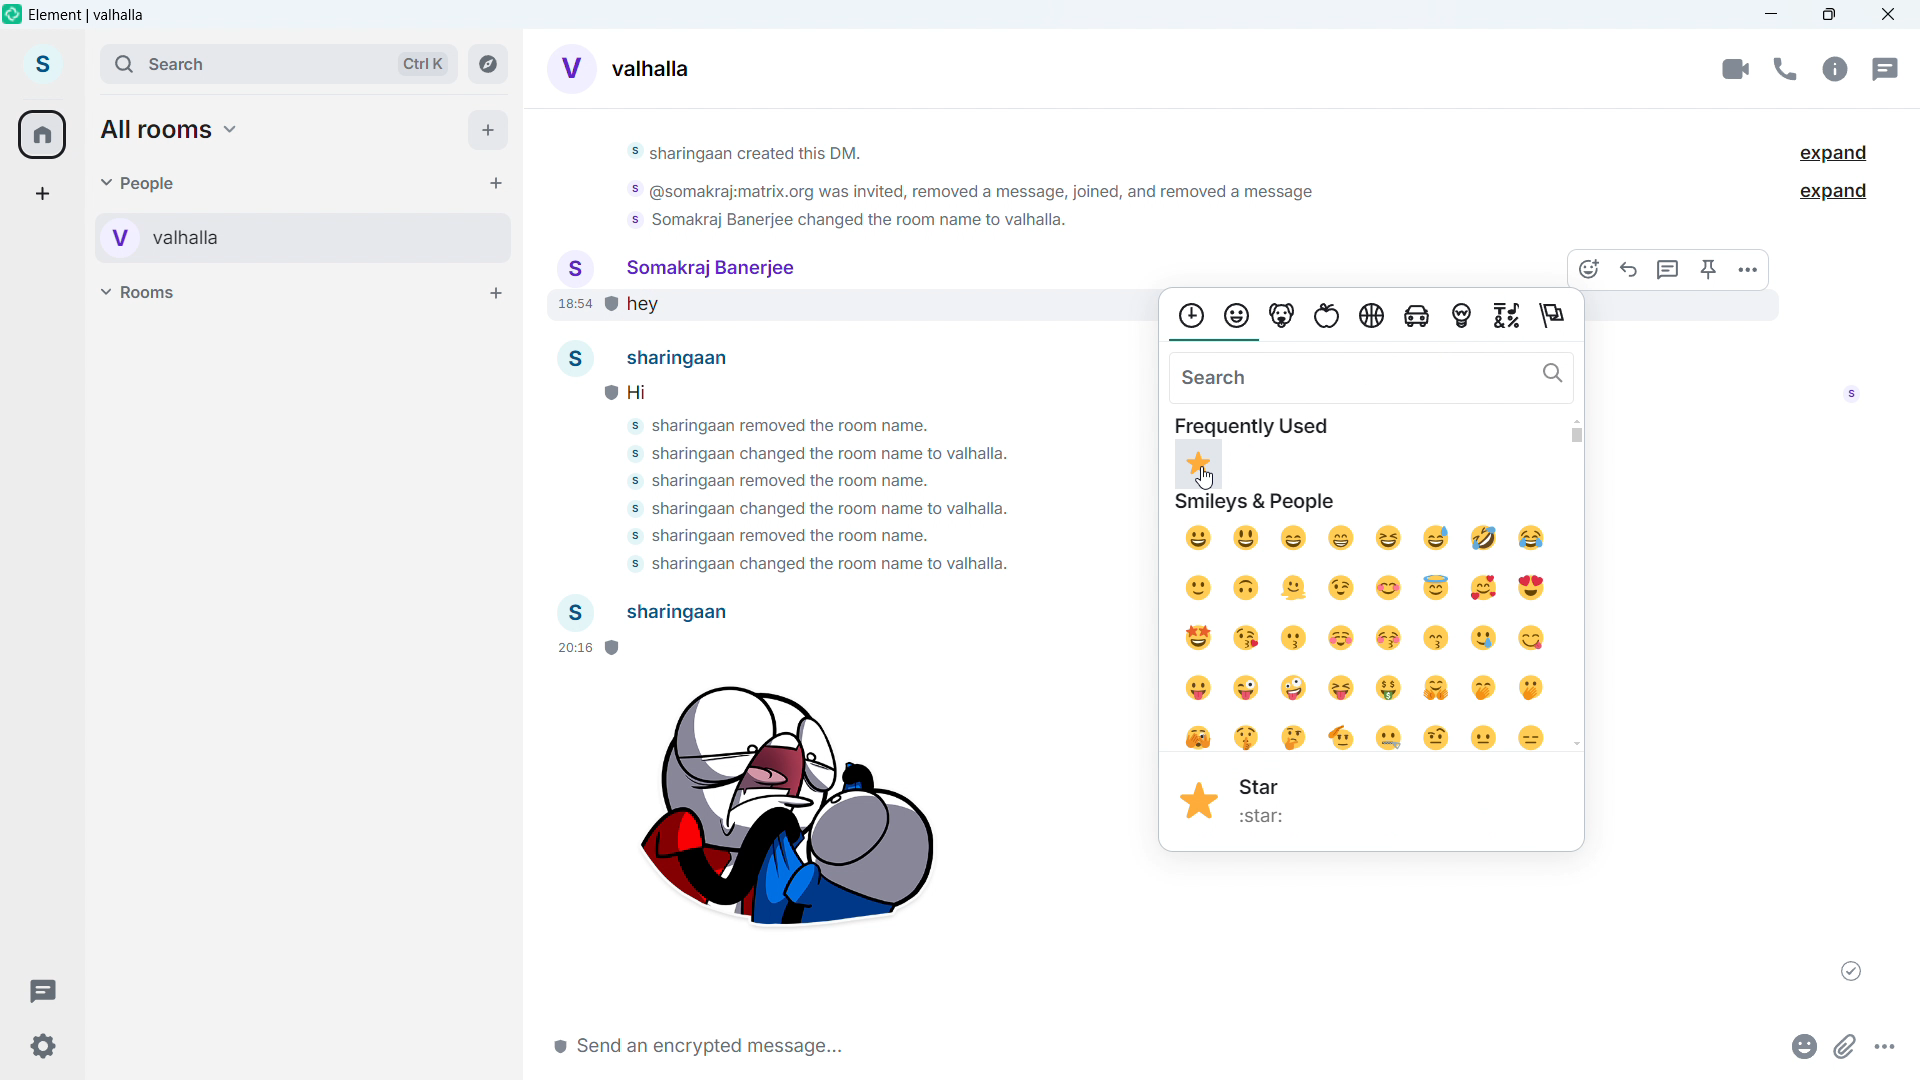  Describe the element at coordinates (1488, 589) in the screenshot. I see `smiling face with hearts` at that location.